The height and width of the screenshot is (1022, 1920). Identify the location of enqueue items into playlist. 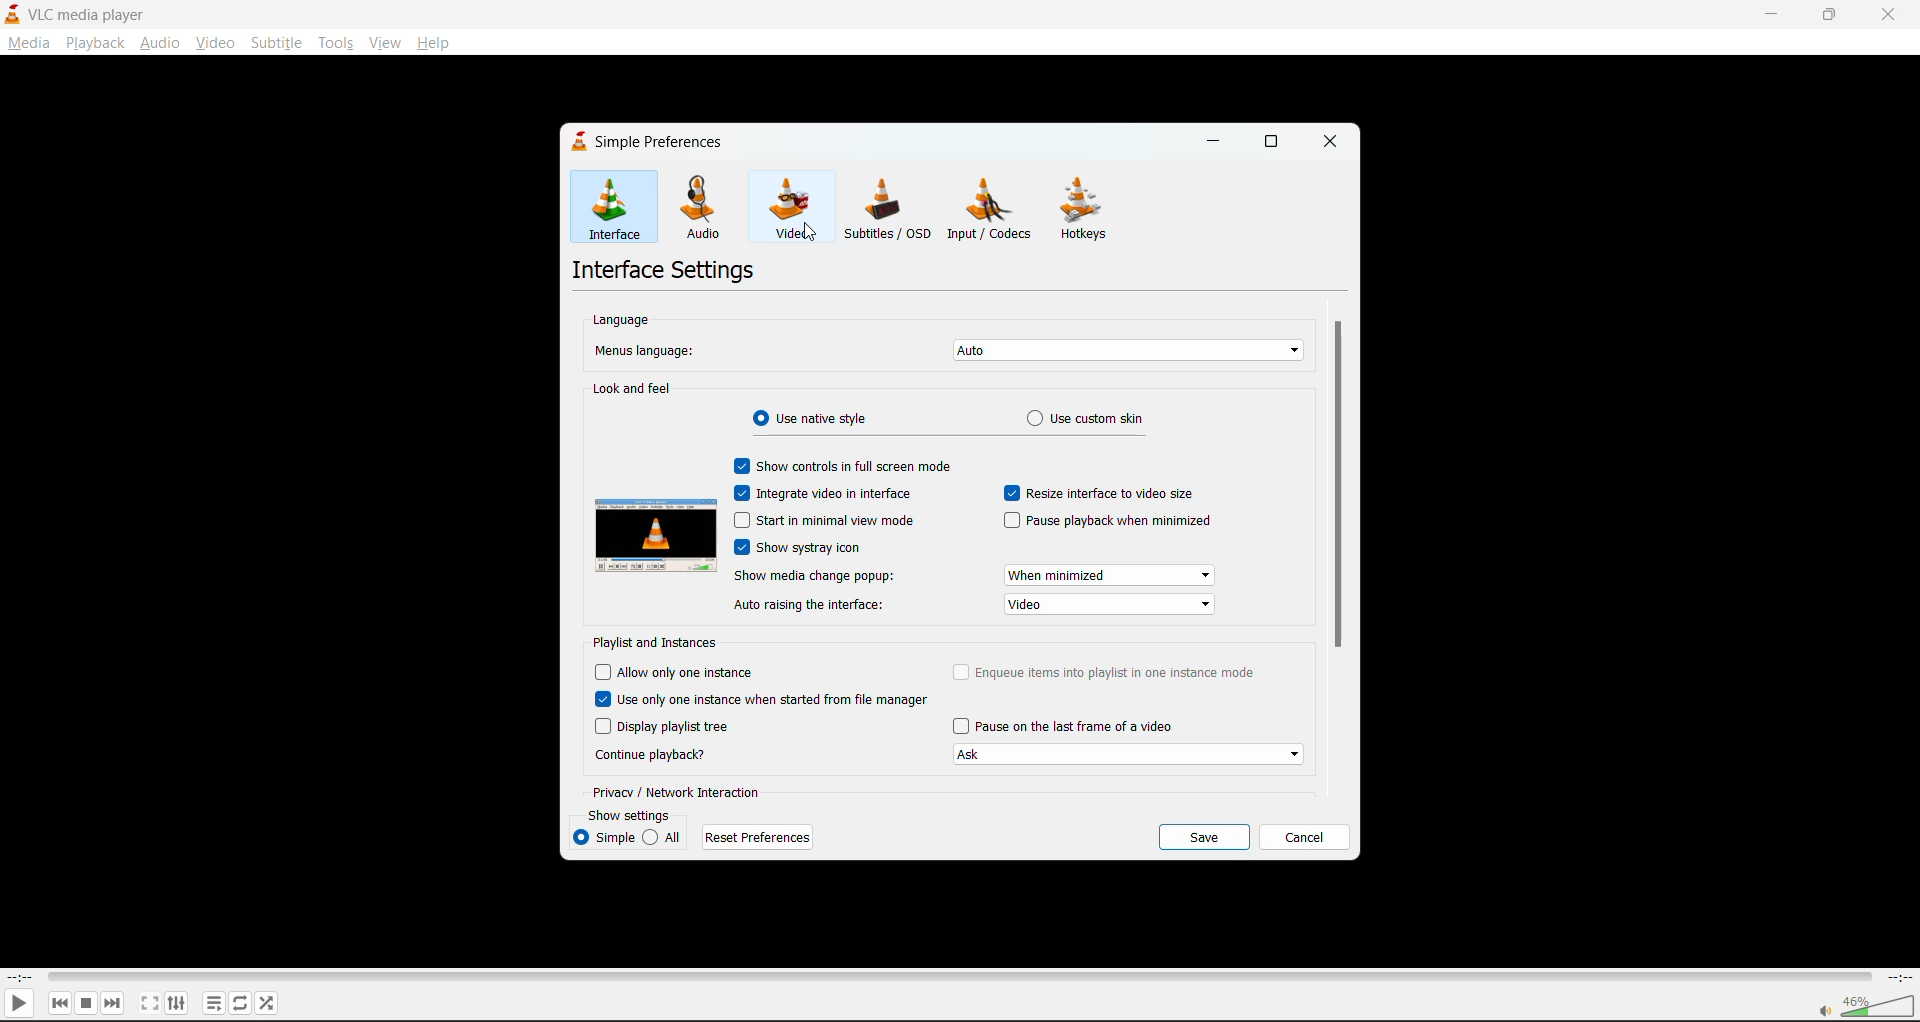
(1106, 672).